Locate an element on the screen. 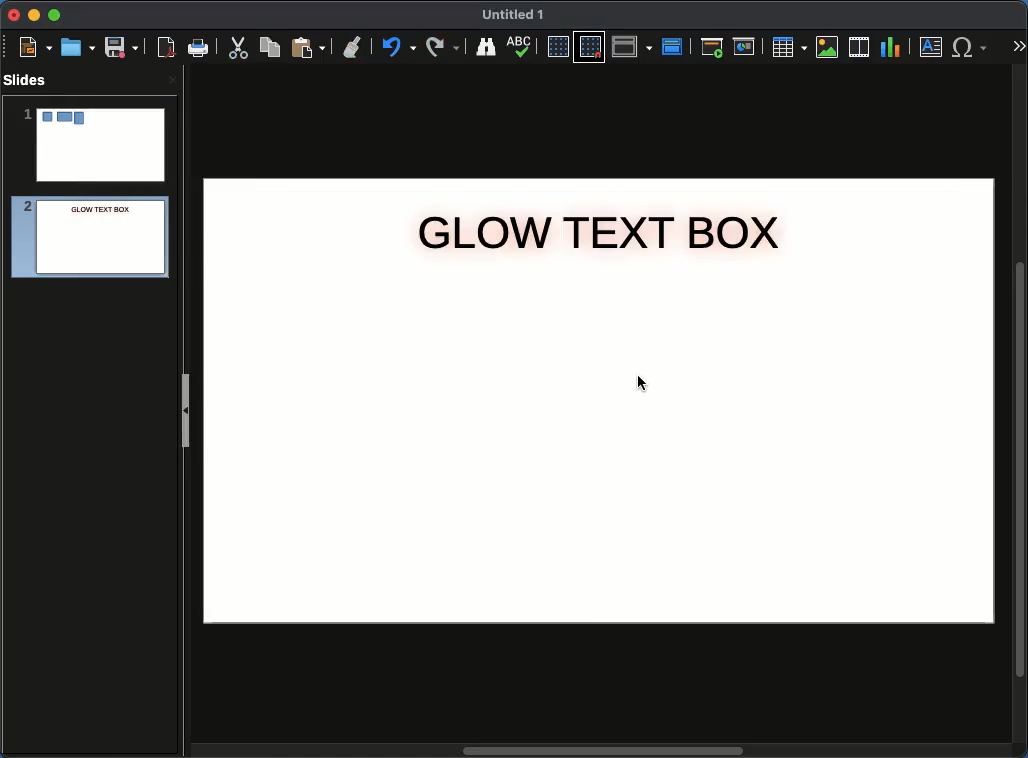 The width and height of the screenshot is (1028, 758). Slide 2 is located at coordinates (84, 240).